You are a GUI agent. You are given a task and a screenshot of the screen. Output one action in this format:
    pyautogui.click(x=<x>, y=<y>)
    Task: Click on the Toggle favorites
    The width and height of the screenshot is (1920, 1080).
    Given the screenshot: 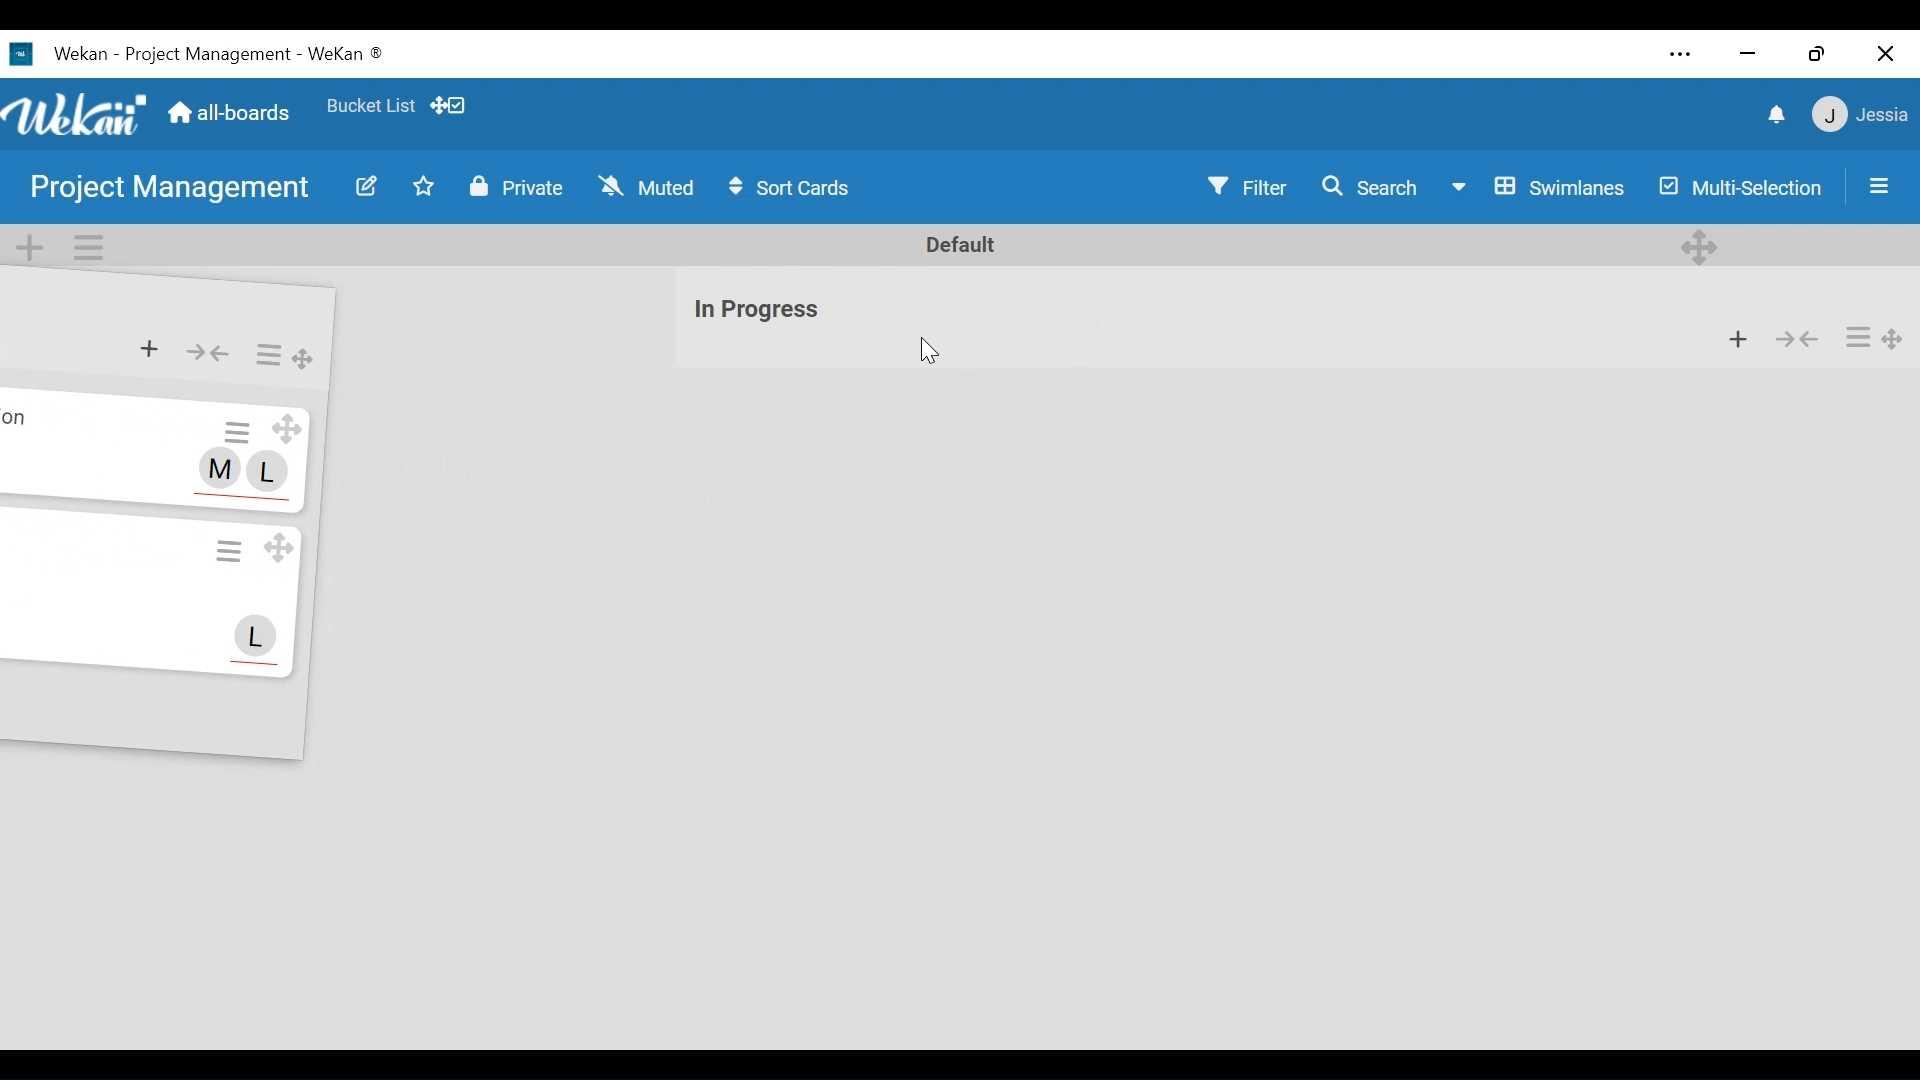 What is the action you would take?
    pyautogui.click(x=422, y=187)
    